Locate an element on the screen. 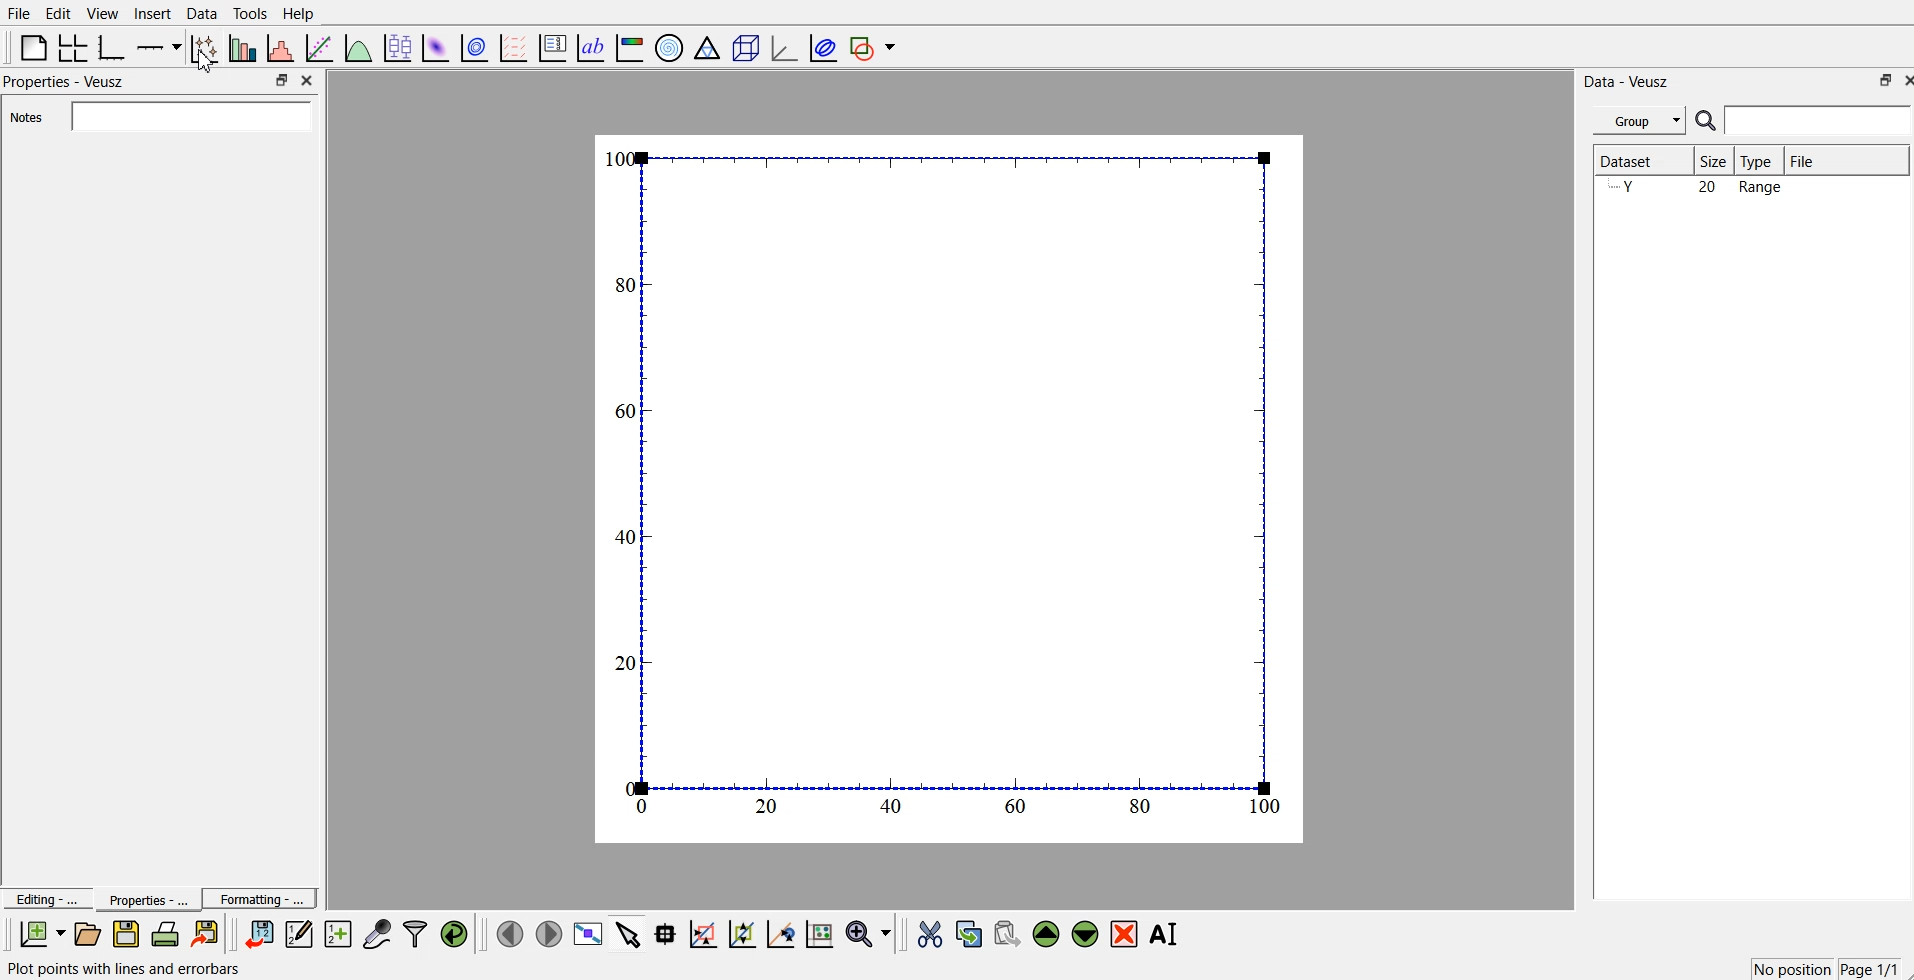 The width and height of the screenshot is (1914, 980). plot points with lines and errorbars is located at coordinates (147, 969).